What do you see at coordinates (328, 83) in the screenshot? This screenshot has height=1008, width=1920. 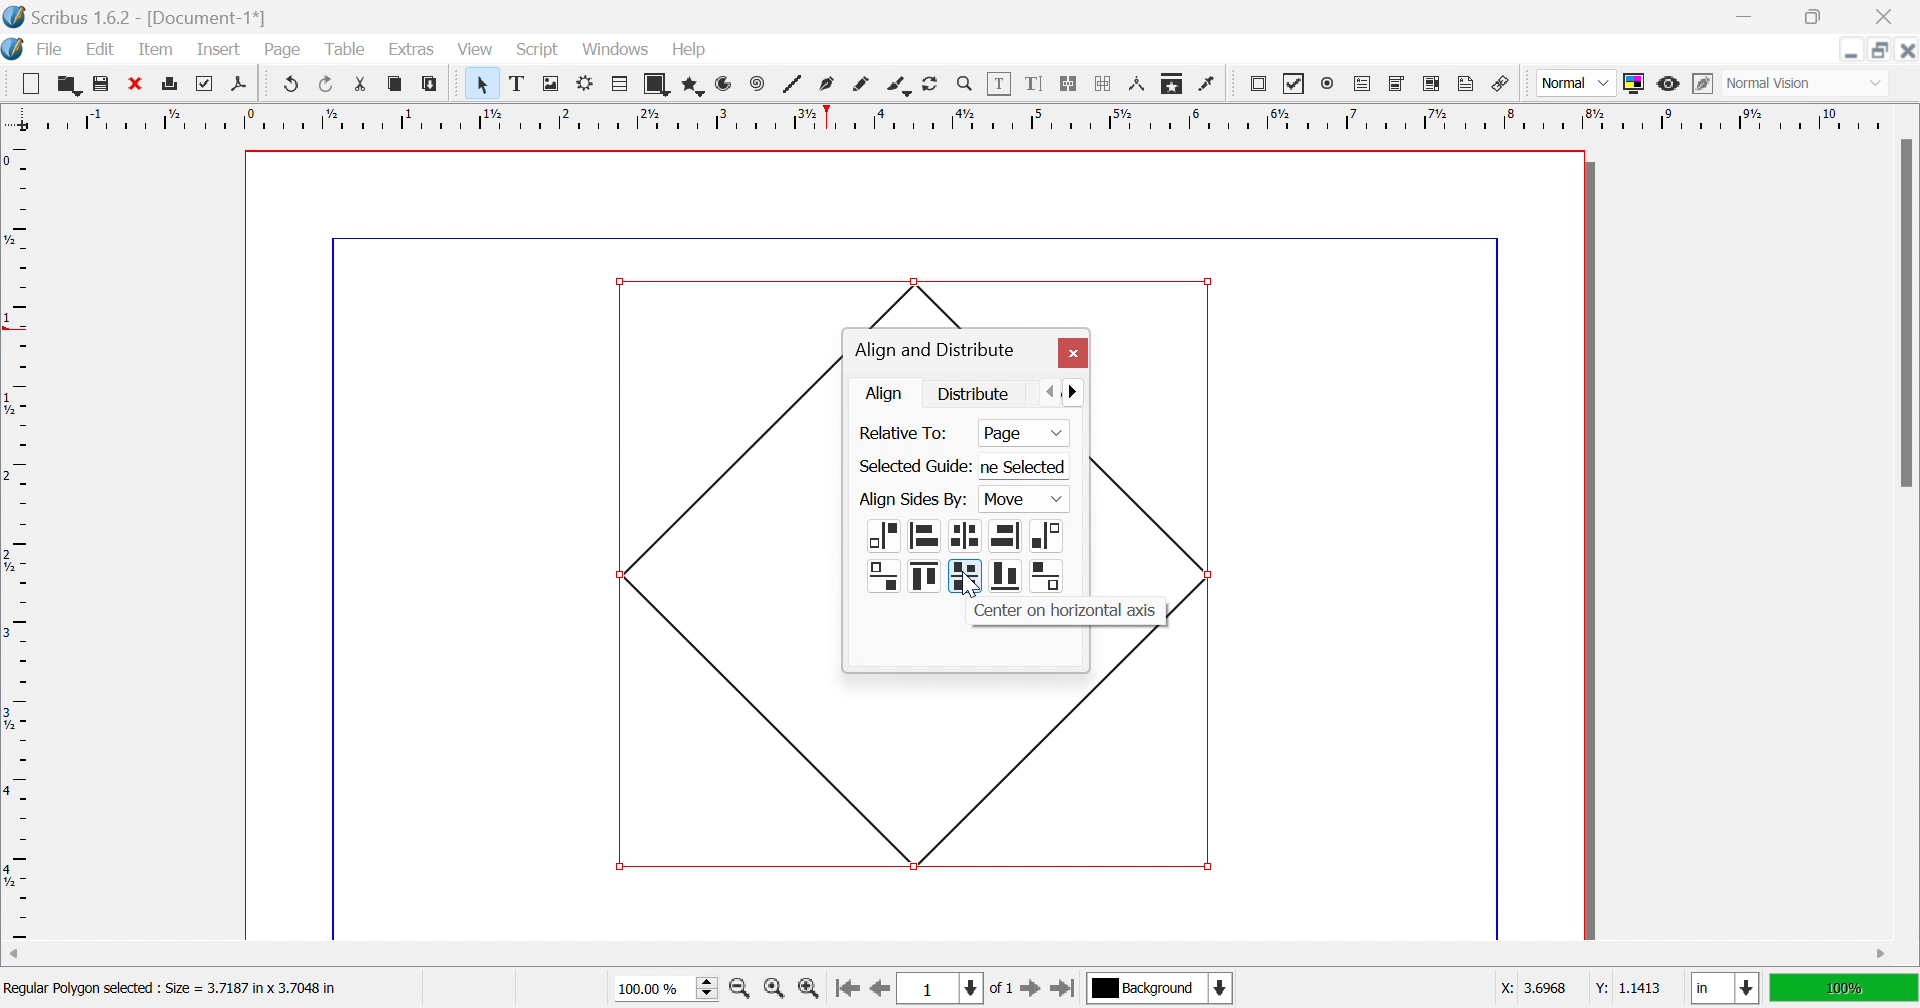 I see `Redo` at bounding box center [328, 83].